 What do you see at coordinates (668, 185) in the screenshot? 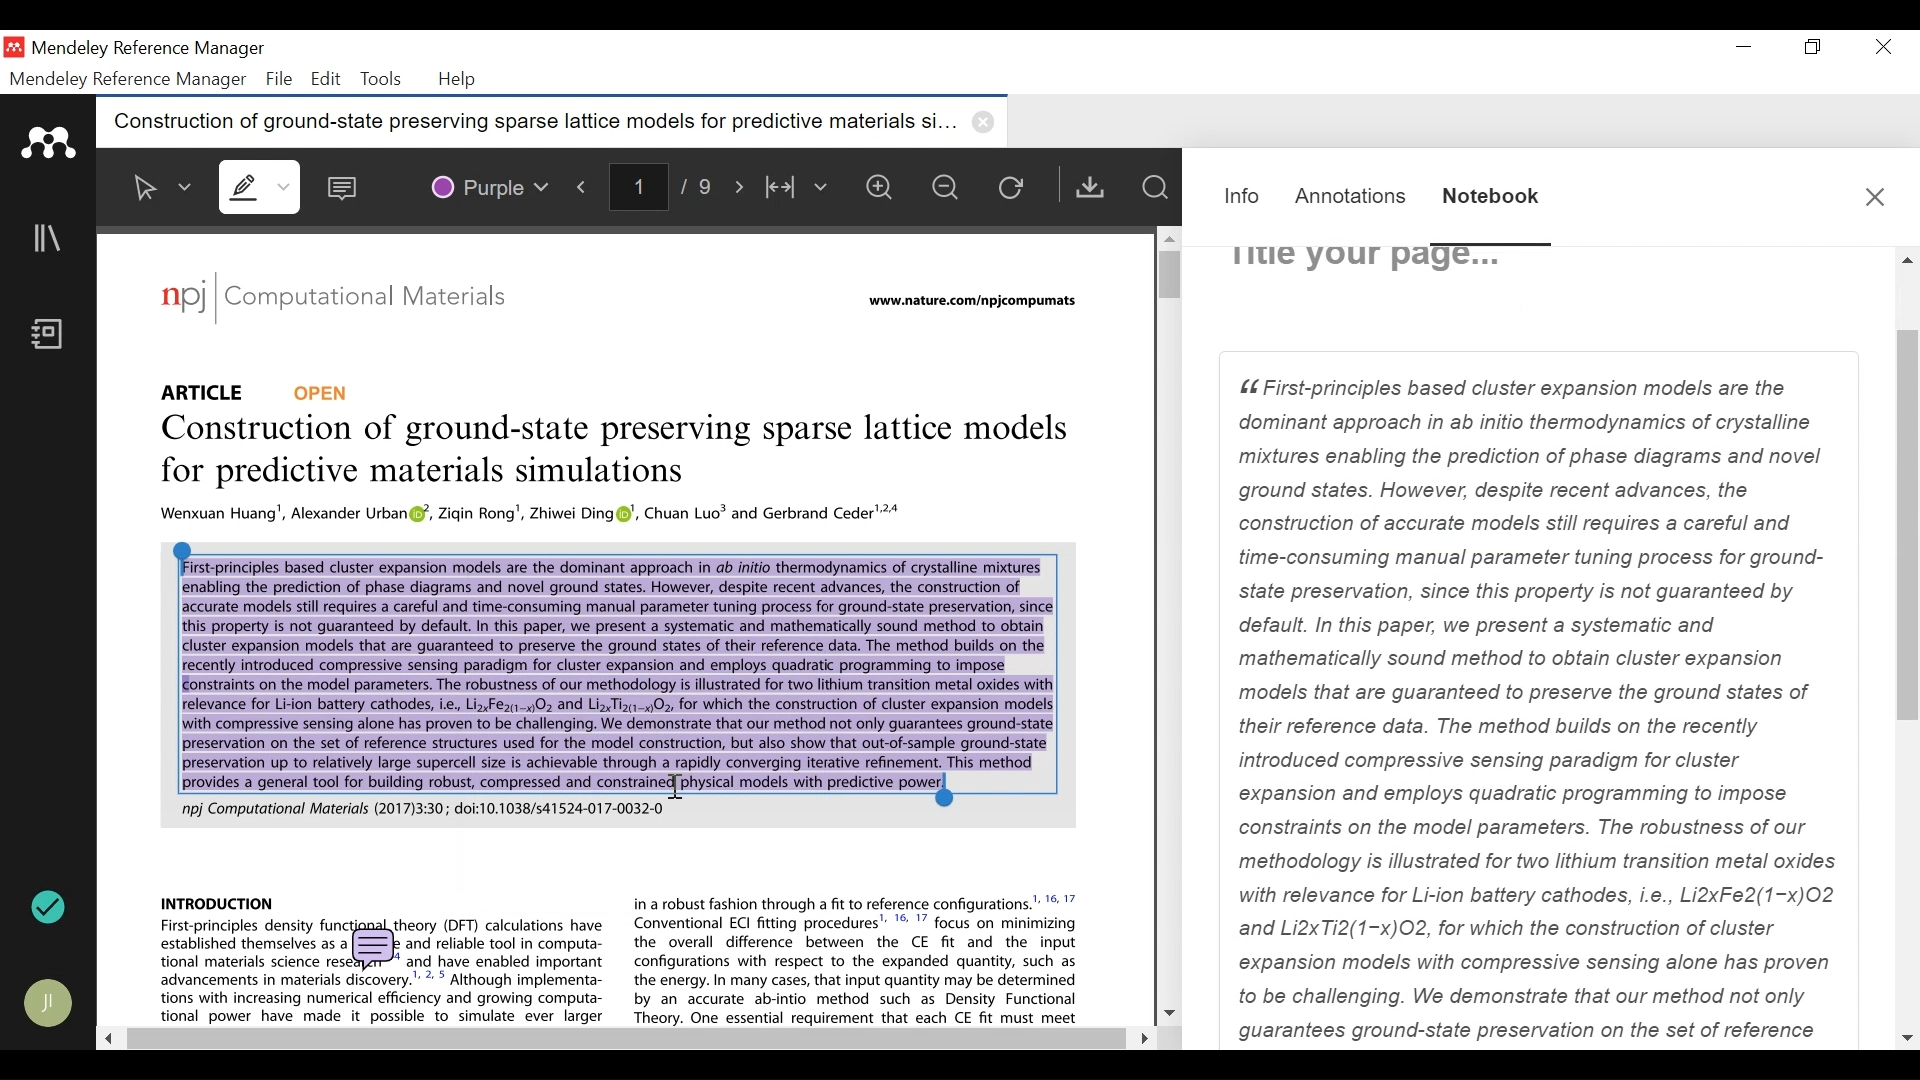
I see `page number/total number of pages` at bounding box center [668, 185].